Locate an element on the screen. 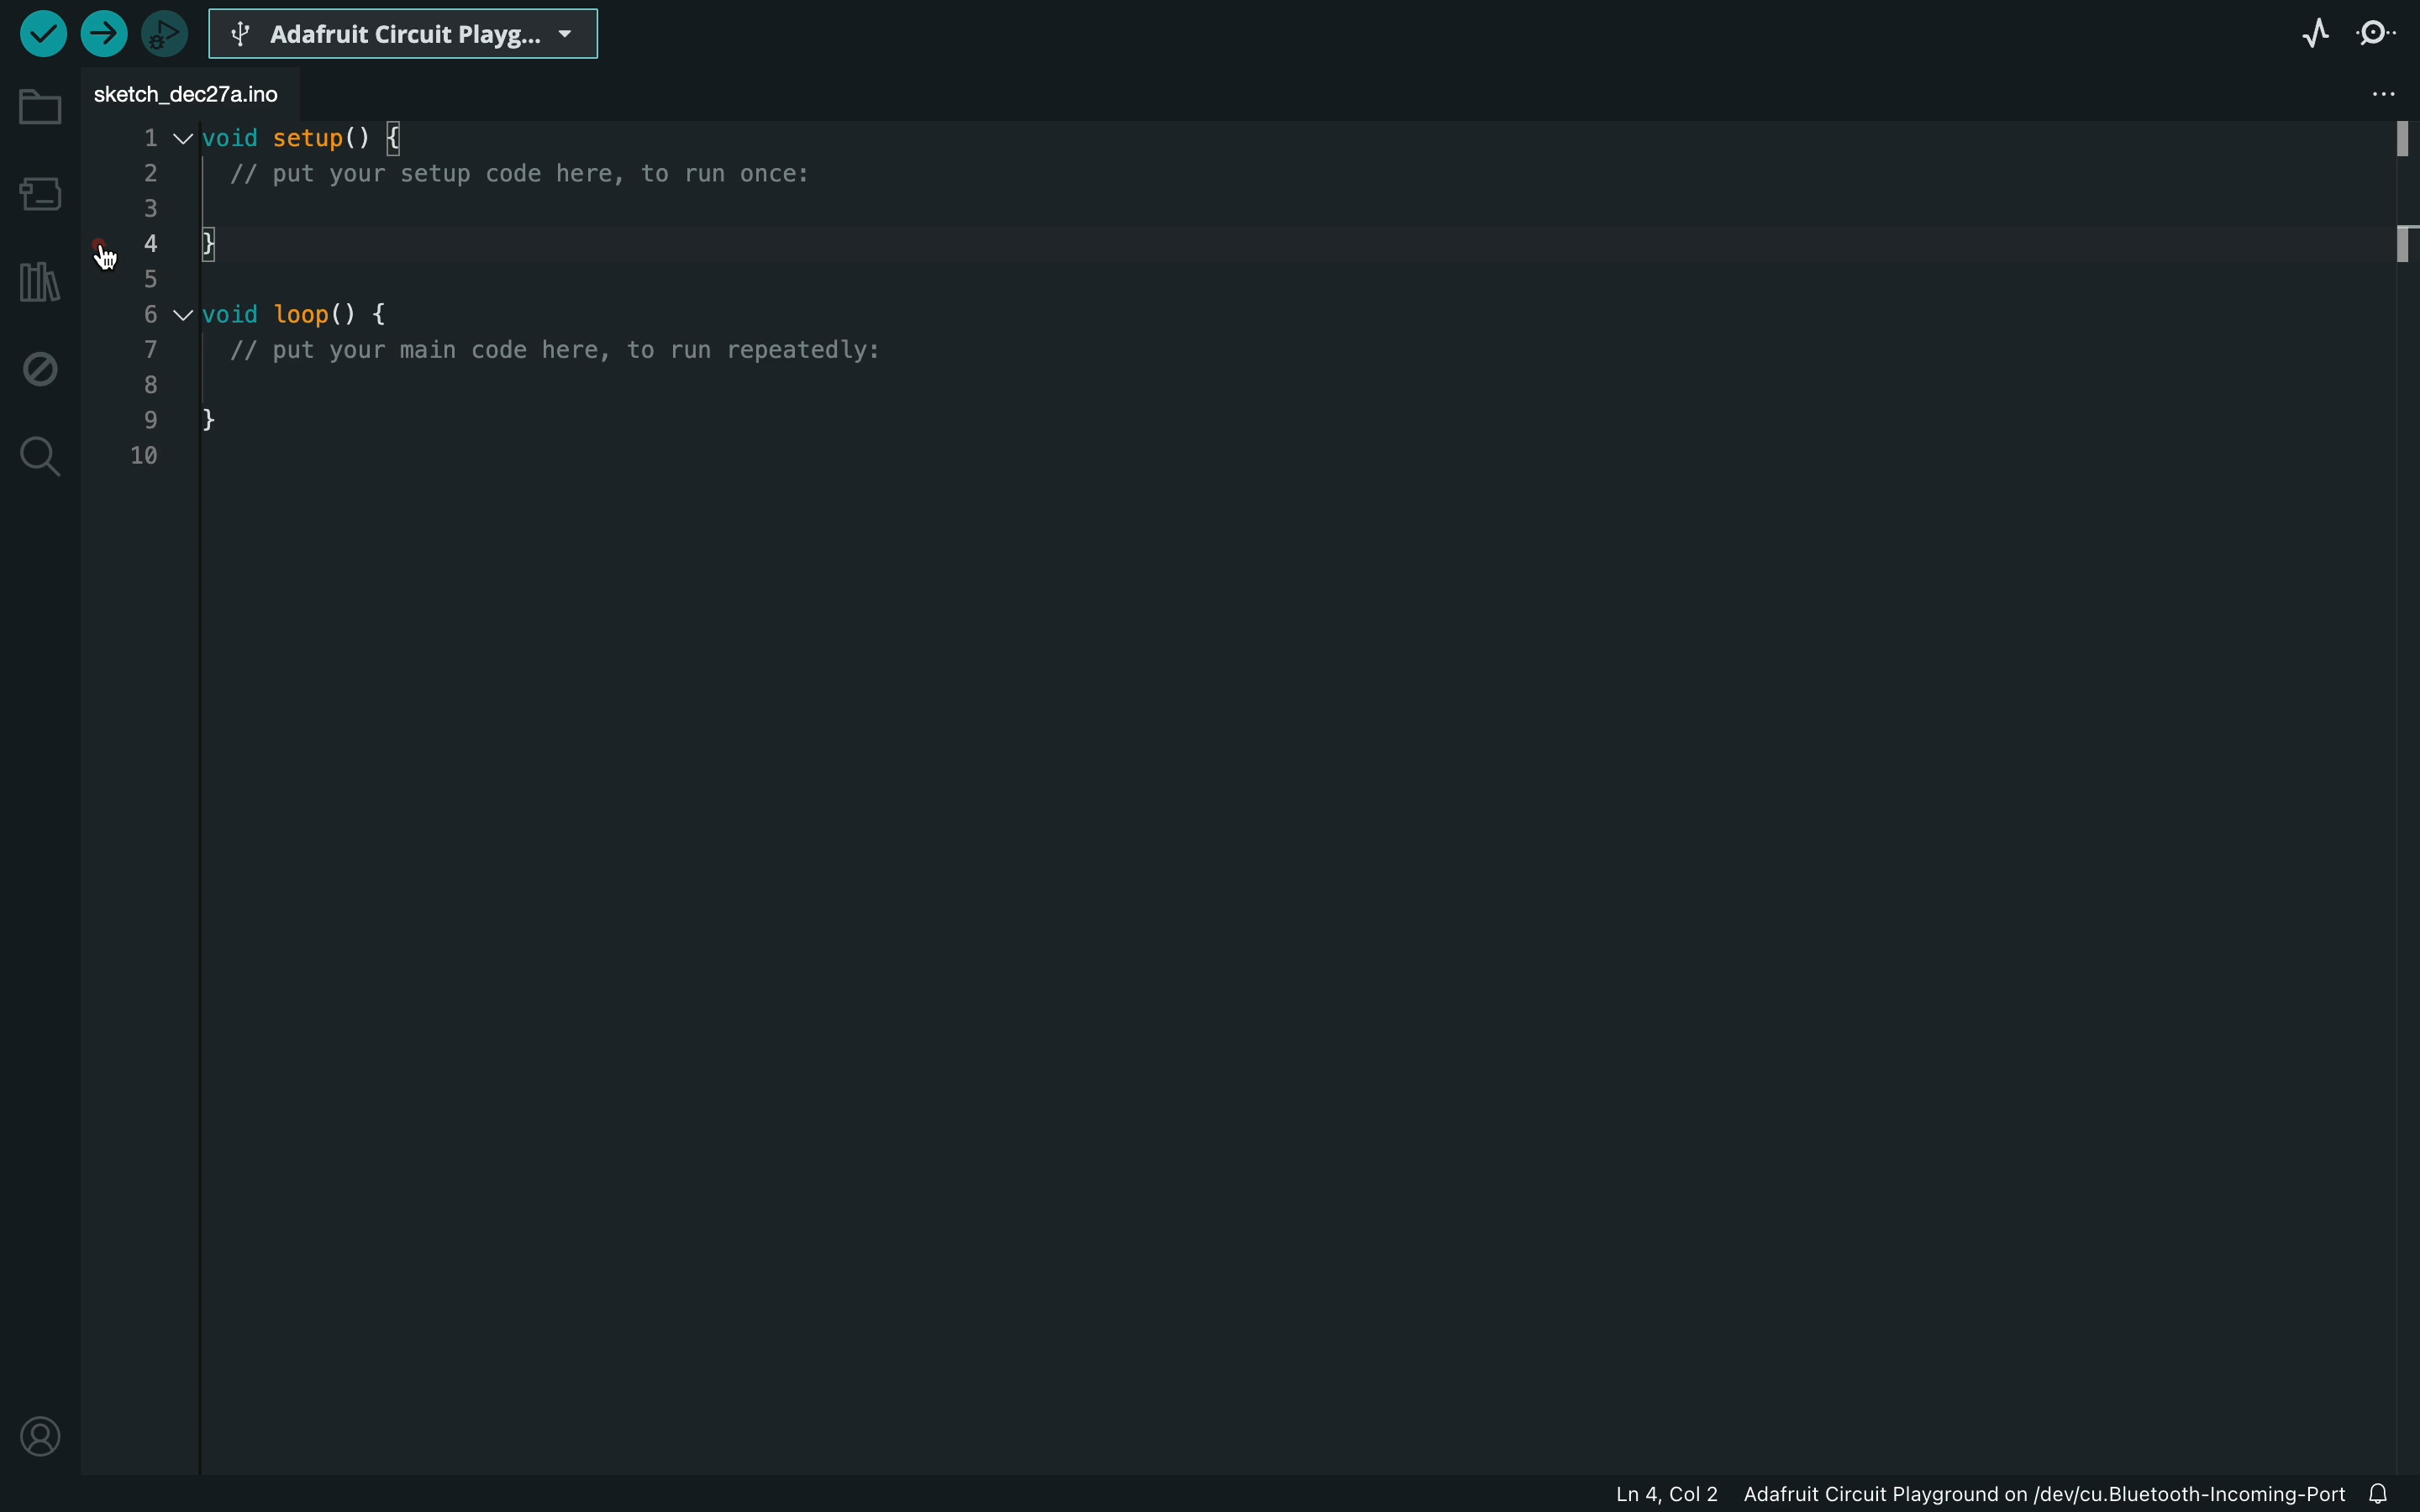  debug is located at coordinates (37, 367).